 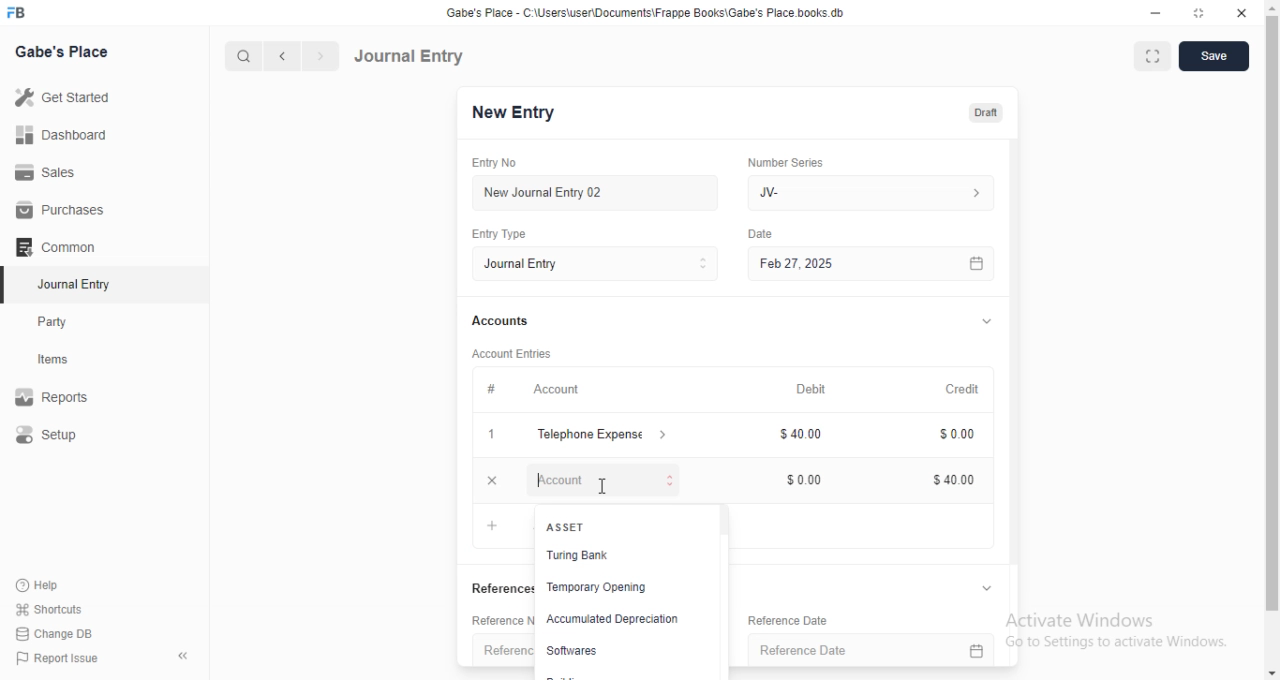 What do you see at coordinates (507, 235) in the screenshot?
I see `Entry Type` at bounding box center [507, 235].